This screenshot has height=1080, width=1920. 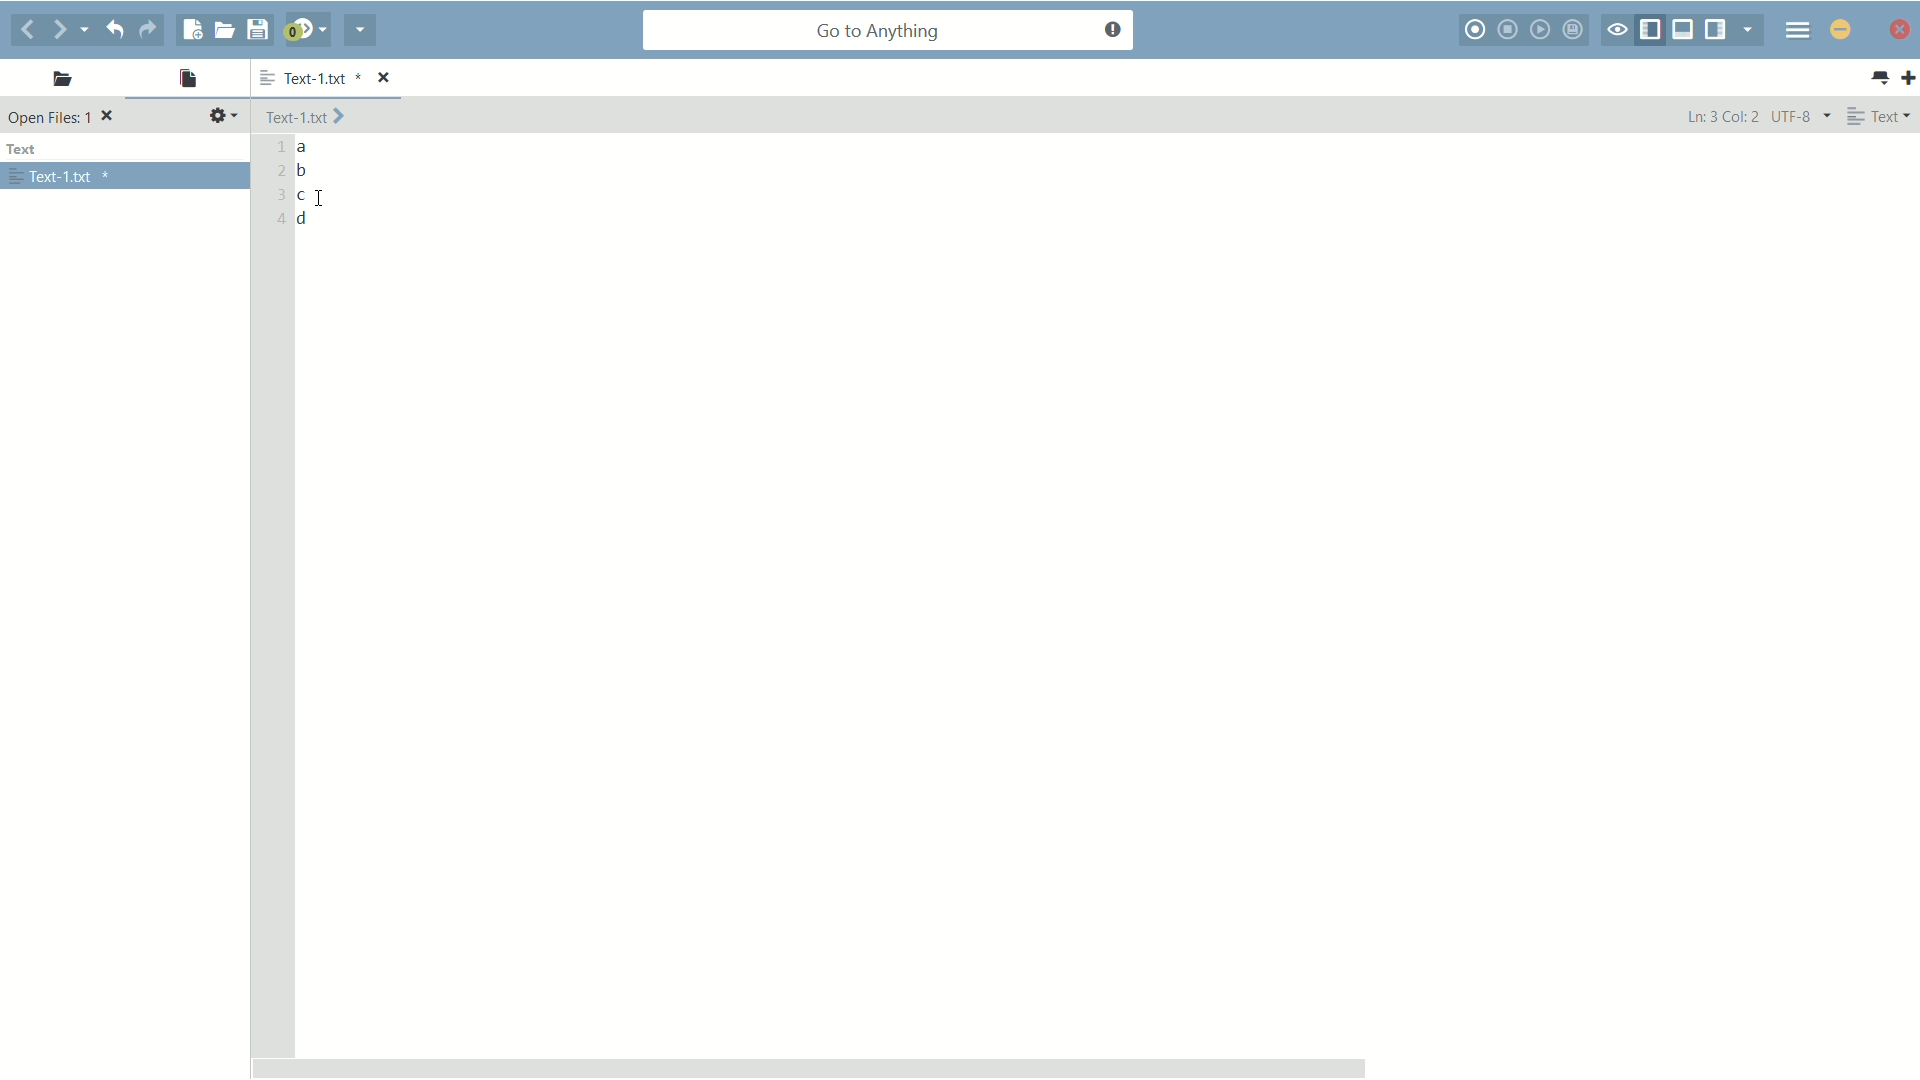 I want to click on Scroll bar, so click(x=1079, y=1062).